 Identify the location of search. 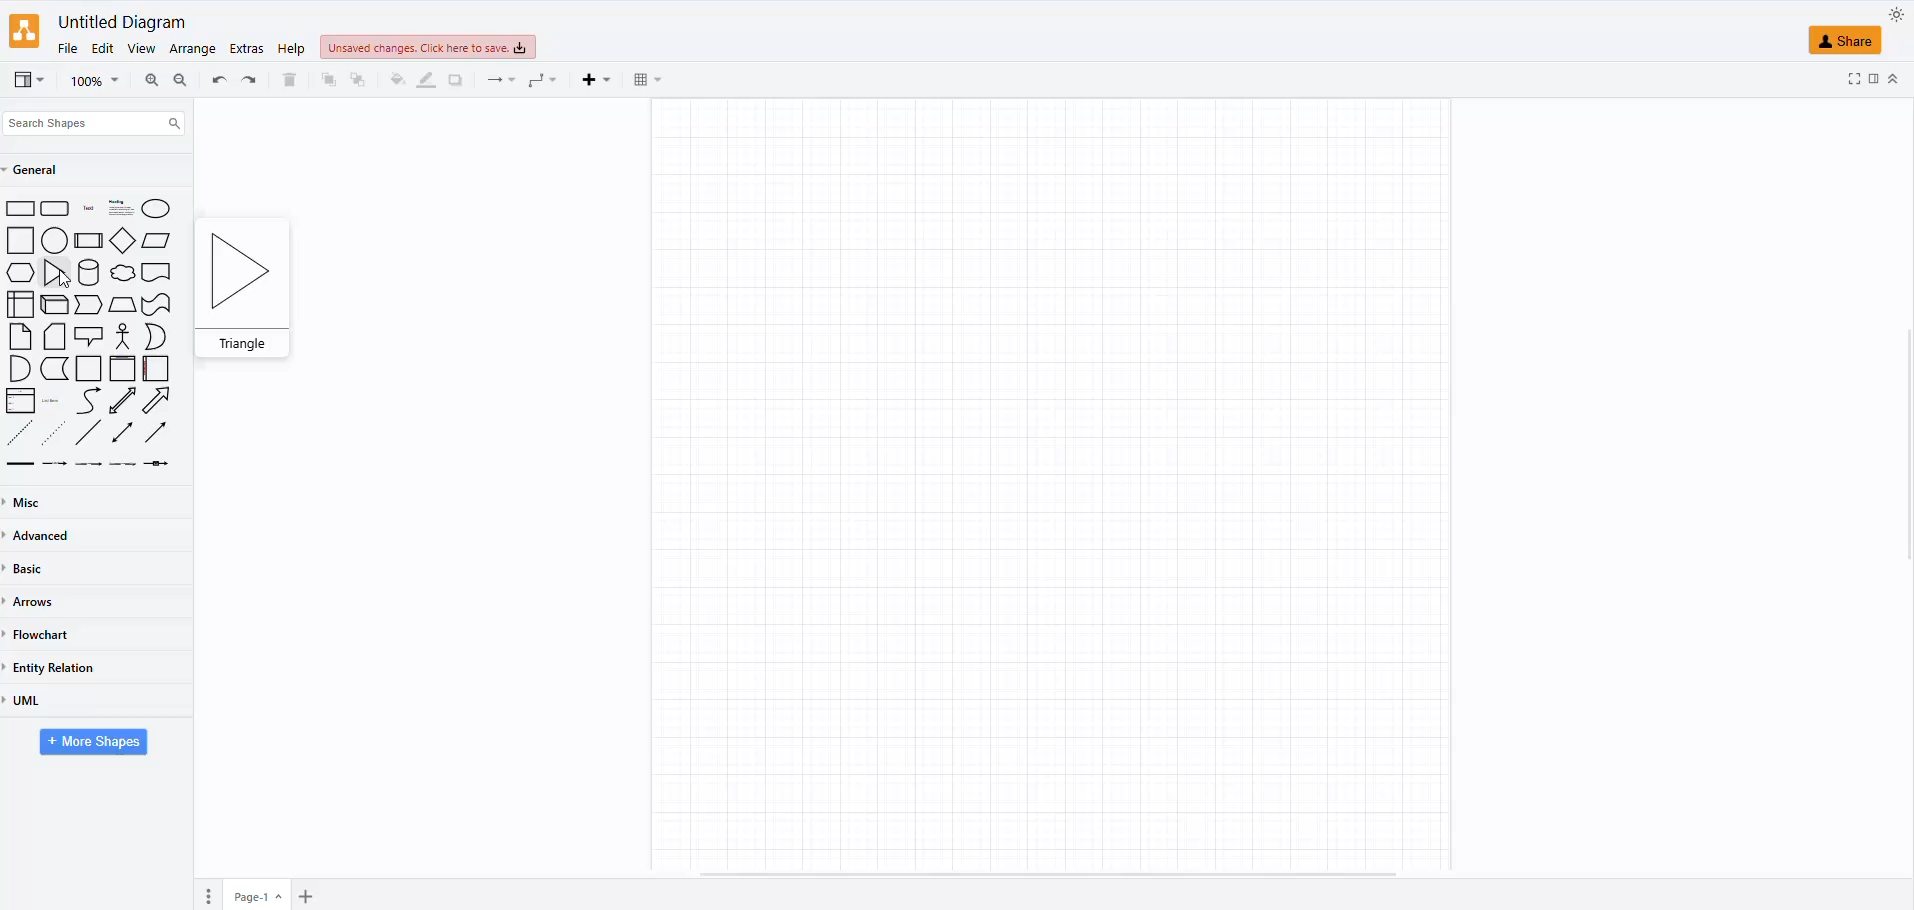
(97, 119).